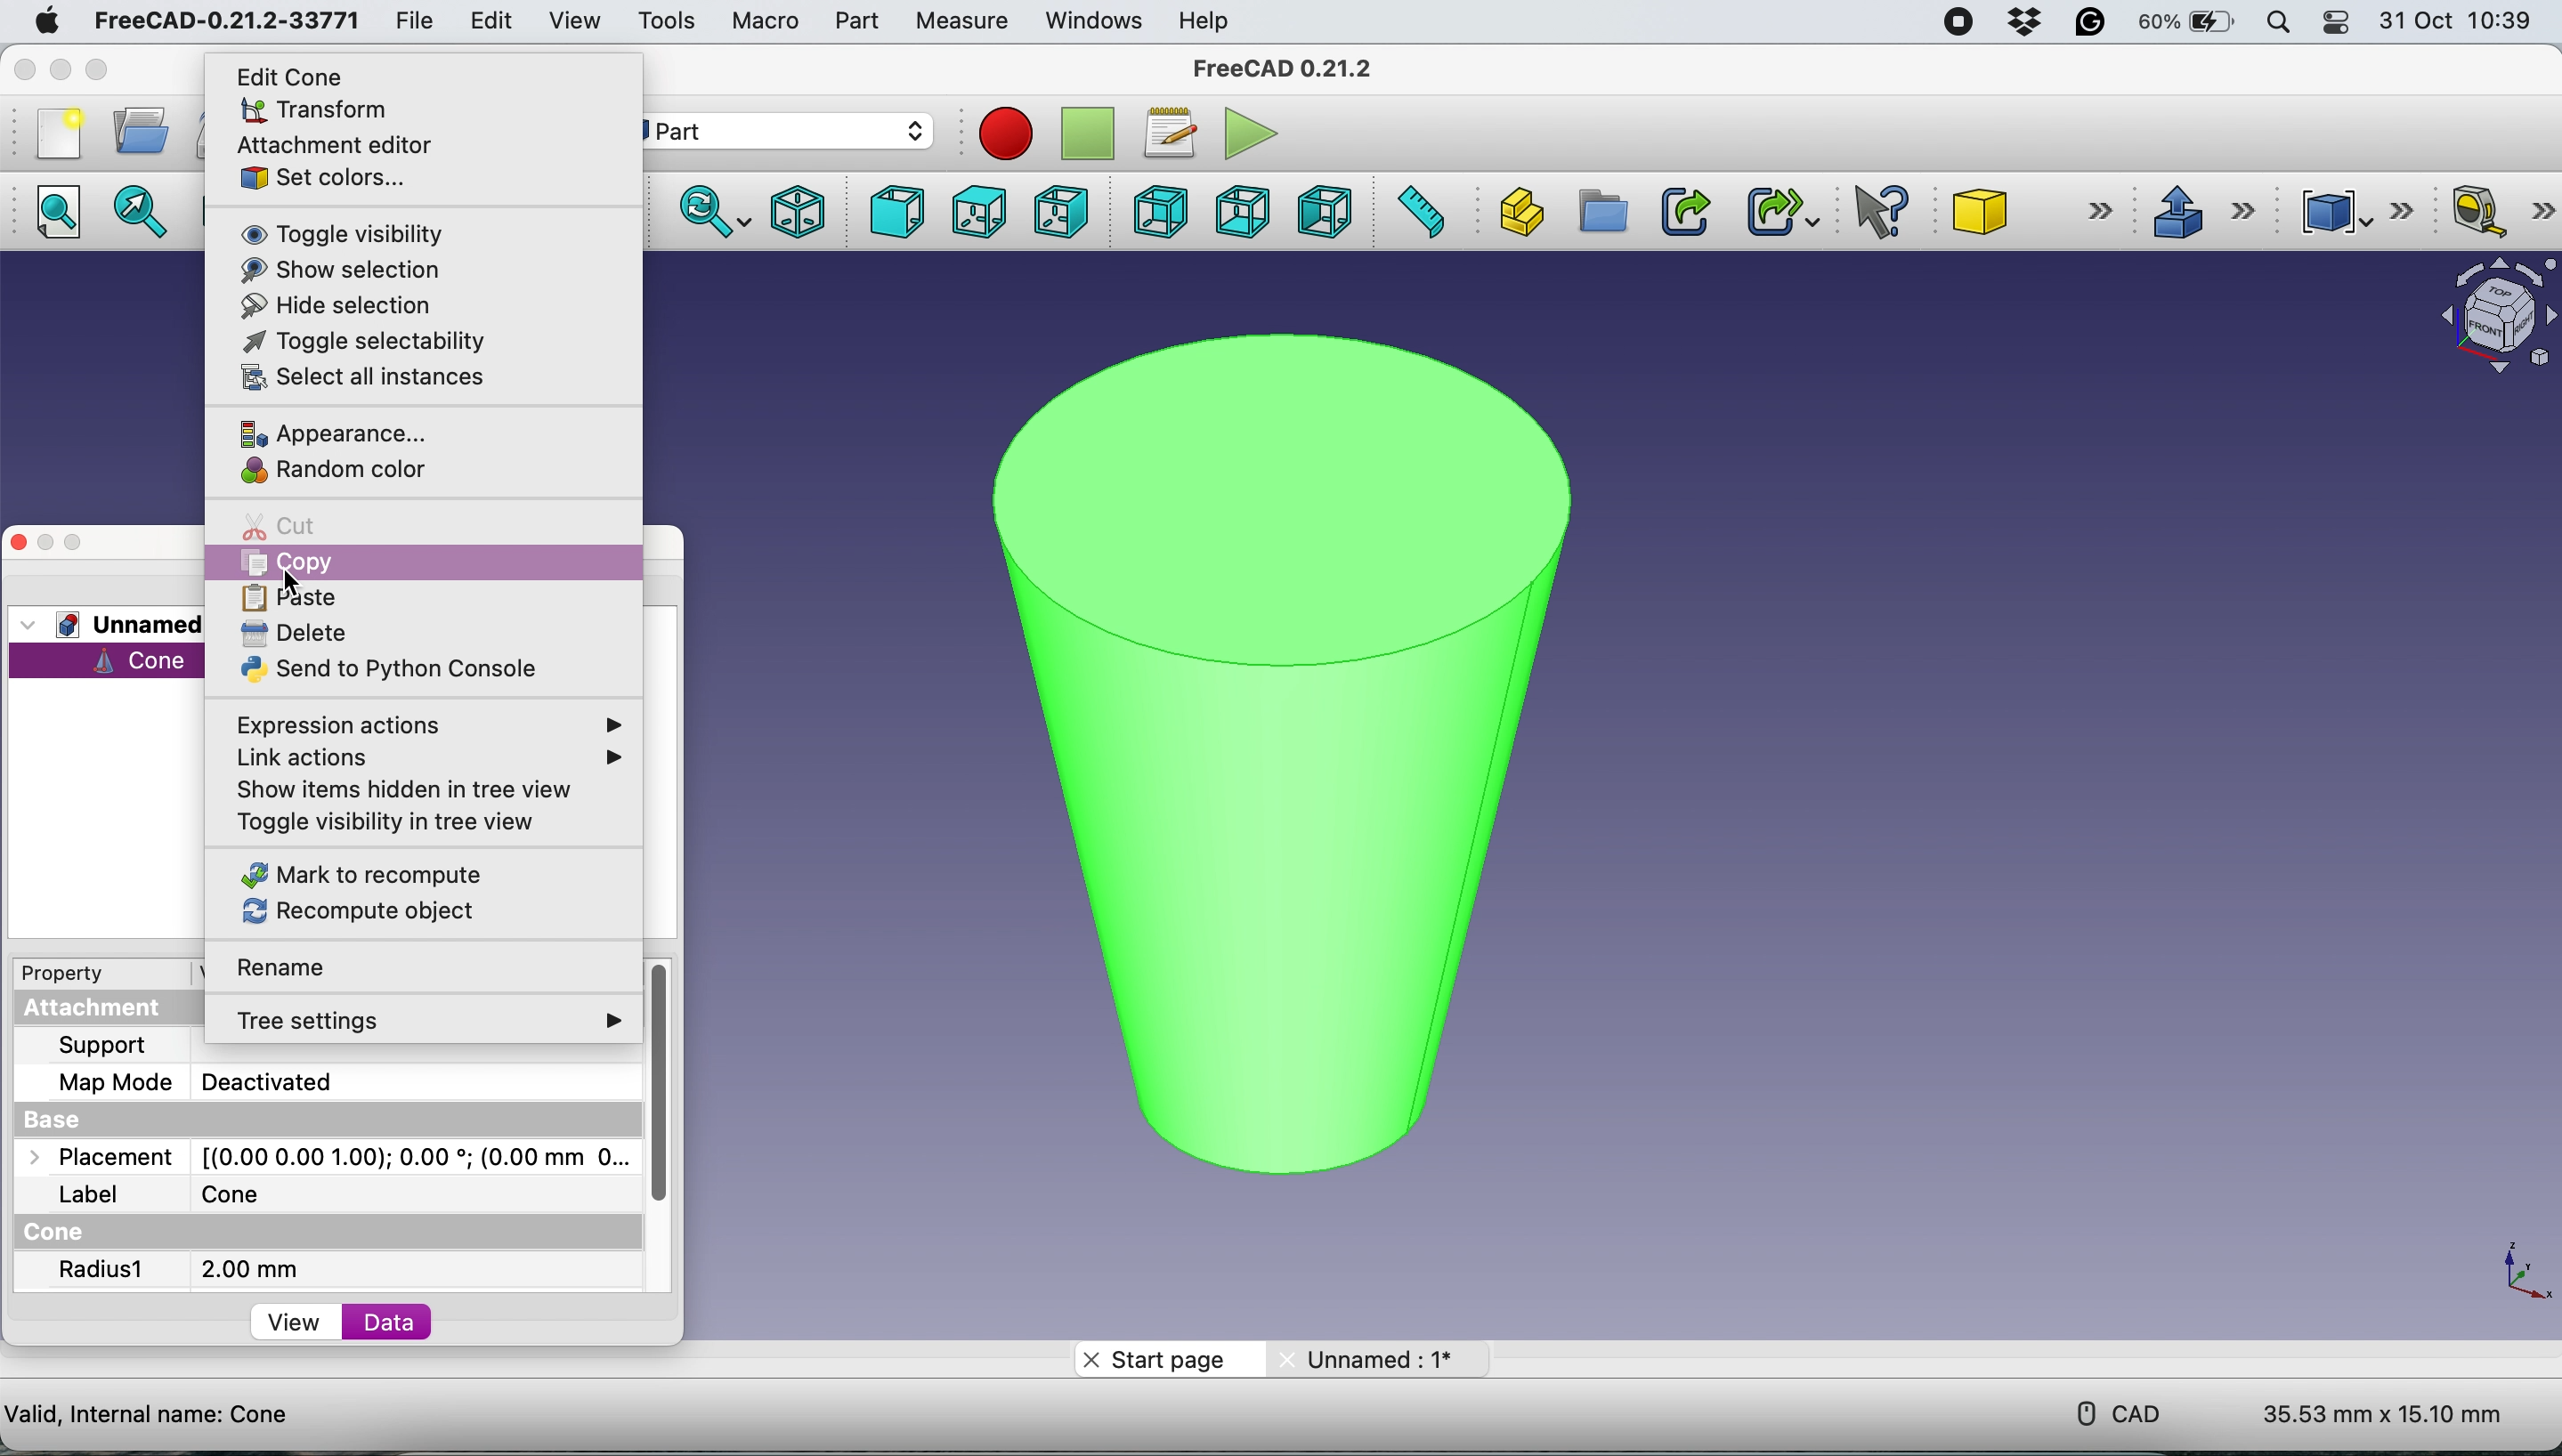  I want to click on close, so click(19, 541).